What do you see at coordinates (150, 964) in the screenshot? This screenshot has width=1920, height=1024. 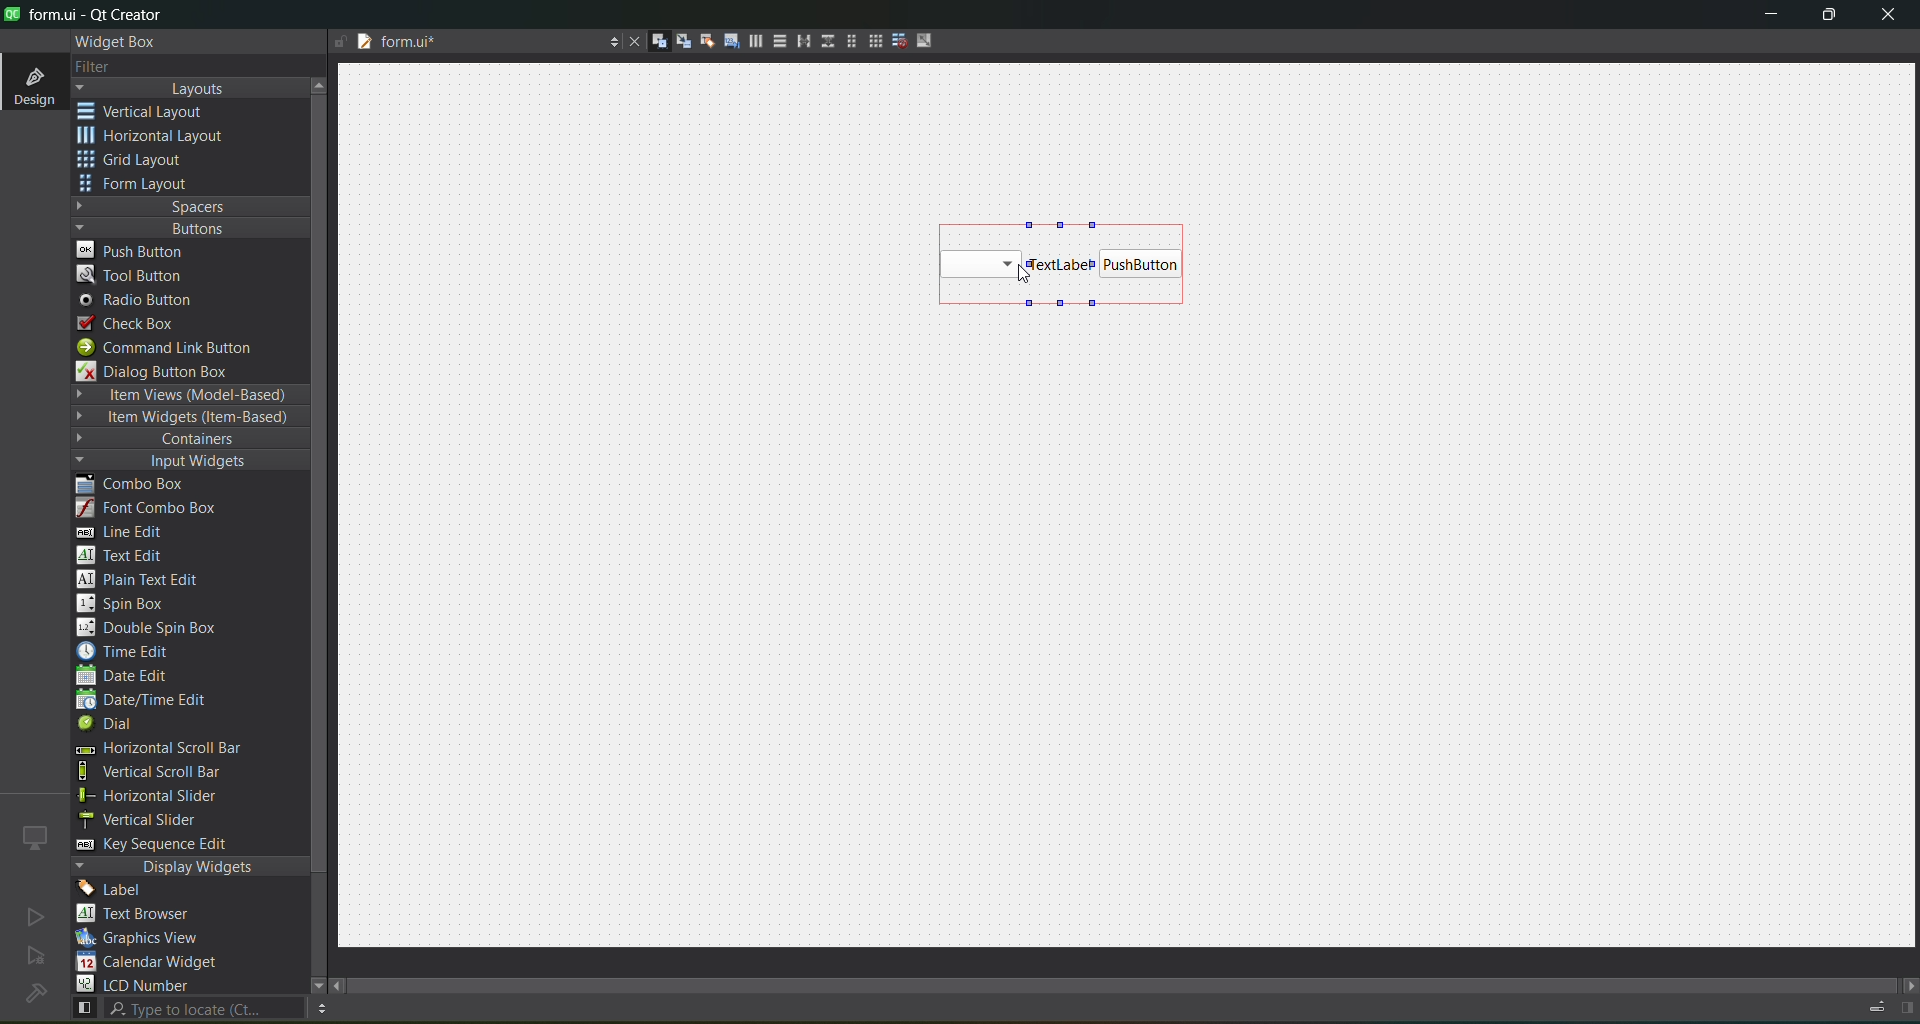 I see `calendar` at bounding box center [150, 964].